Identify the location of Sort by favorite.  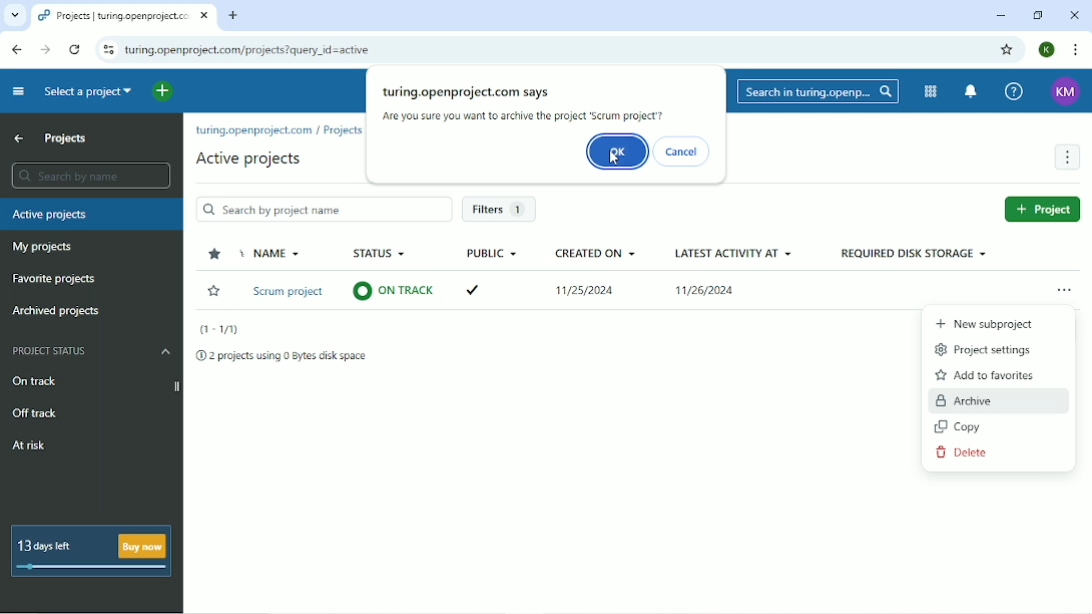
(216, 254).